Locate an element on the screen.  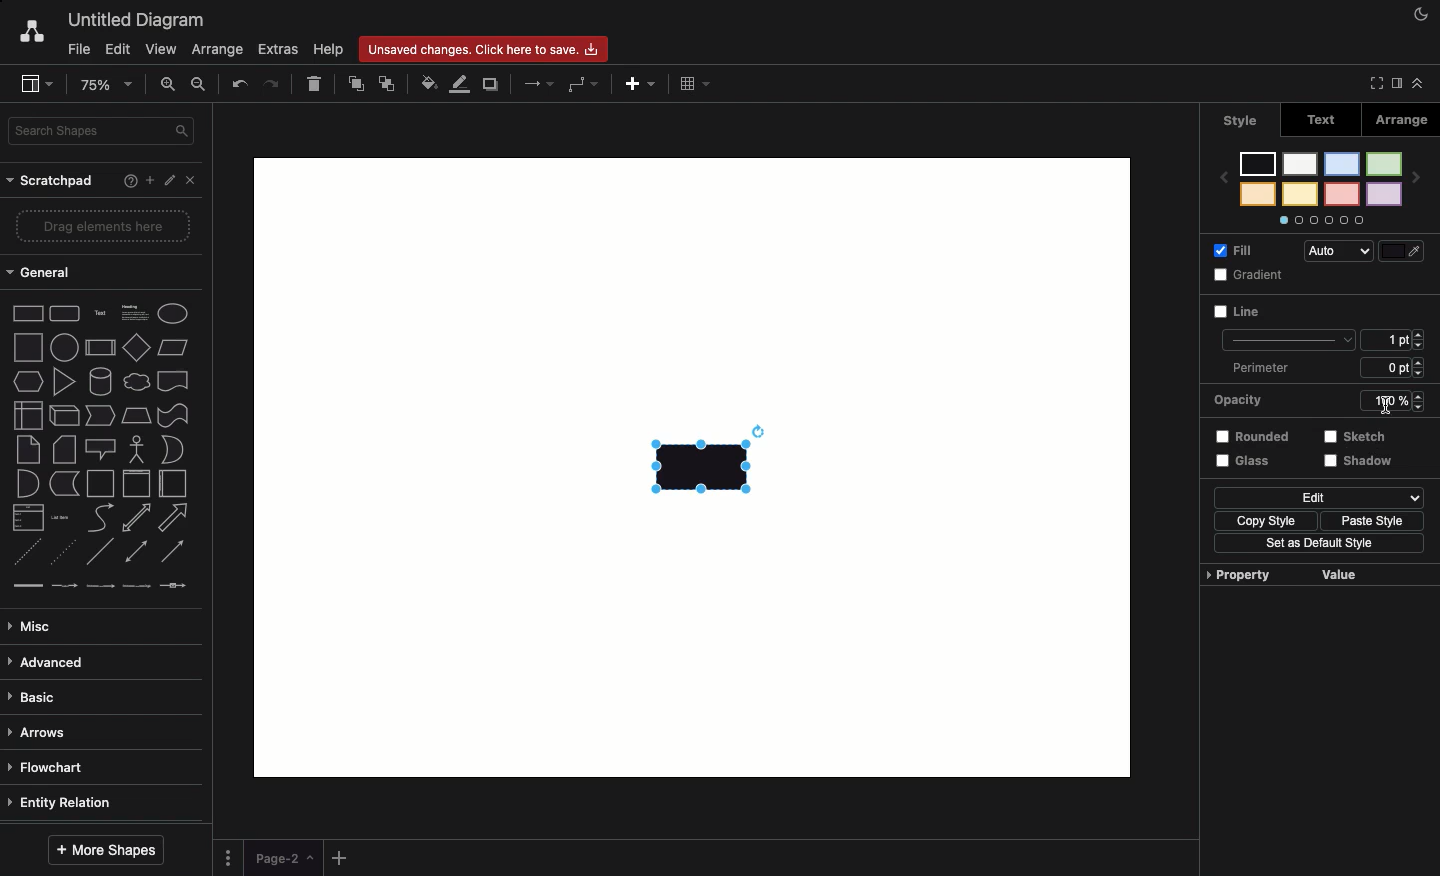
color 2 is located at coordinates (1384, 194).